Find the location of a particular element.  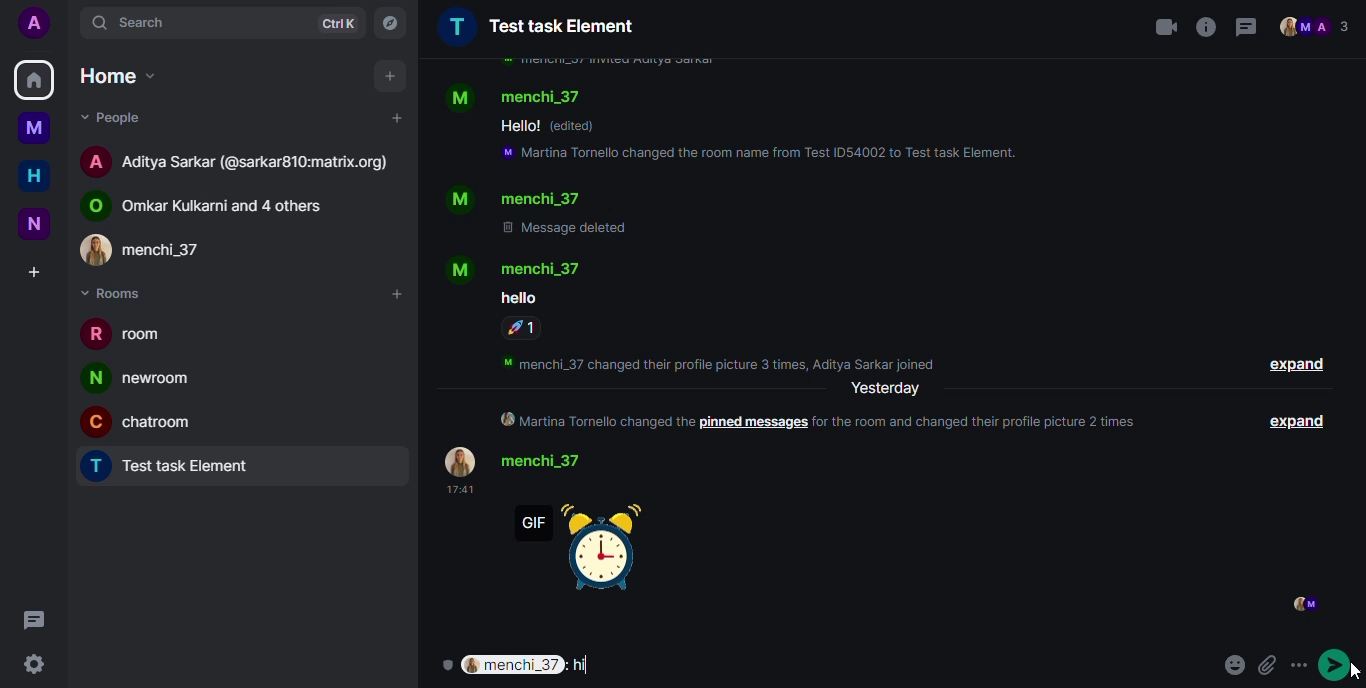

new is located at coordinates (35, 222).